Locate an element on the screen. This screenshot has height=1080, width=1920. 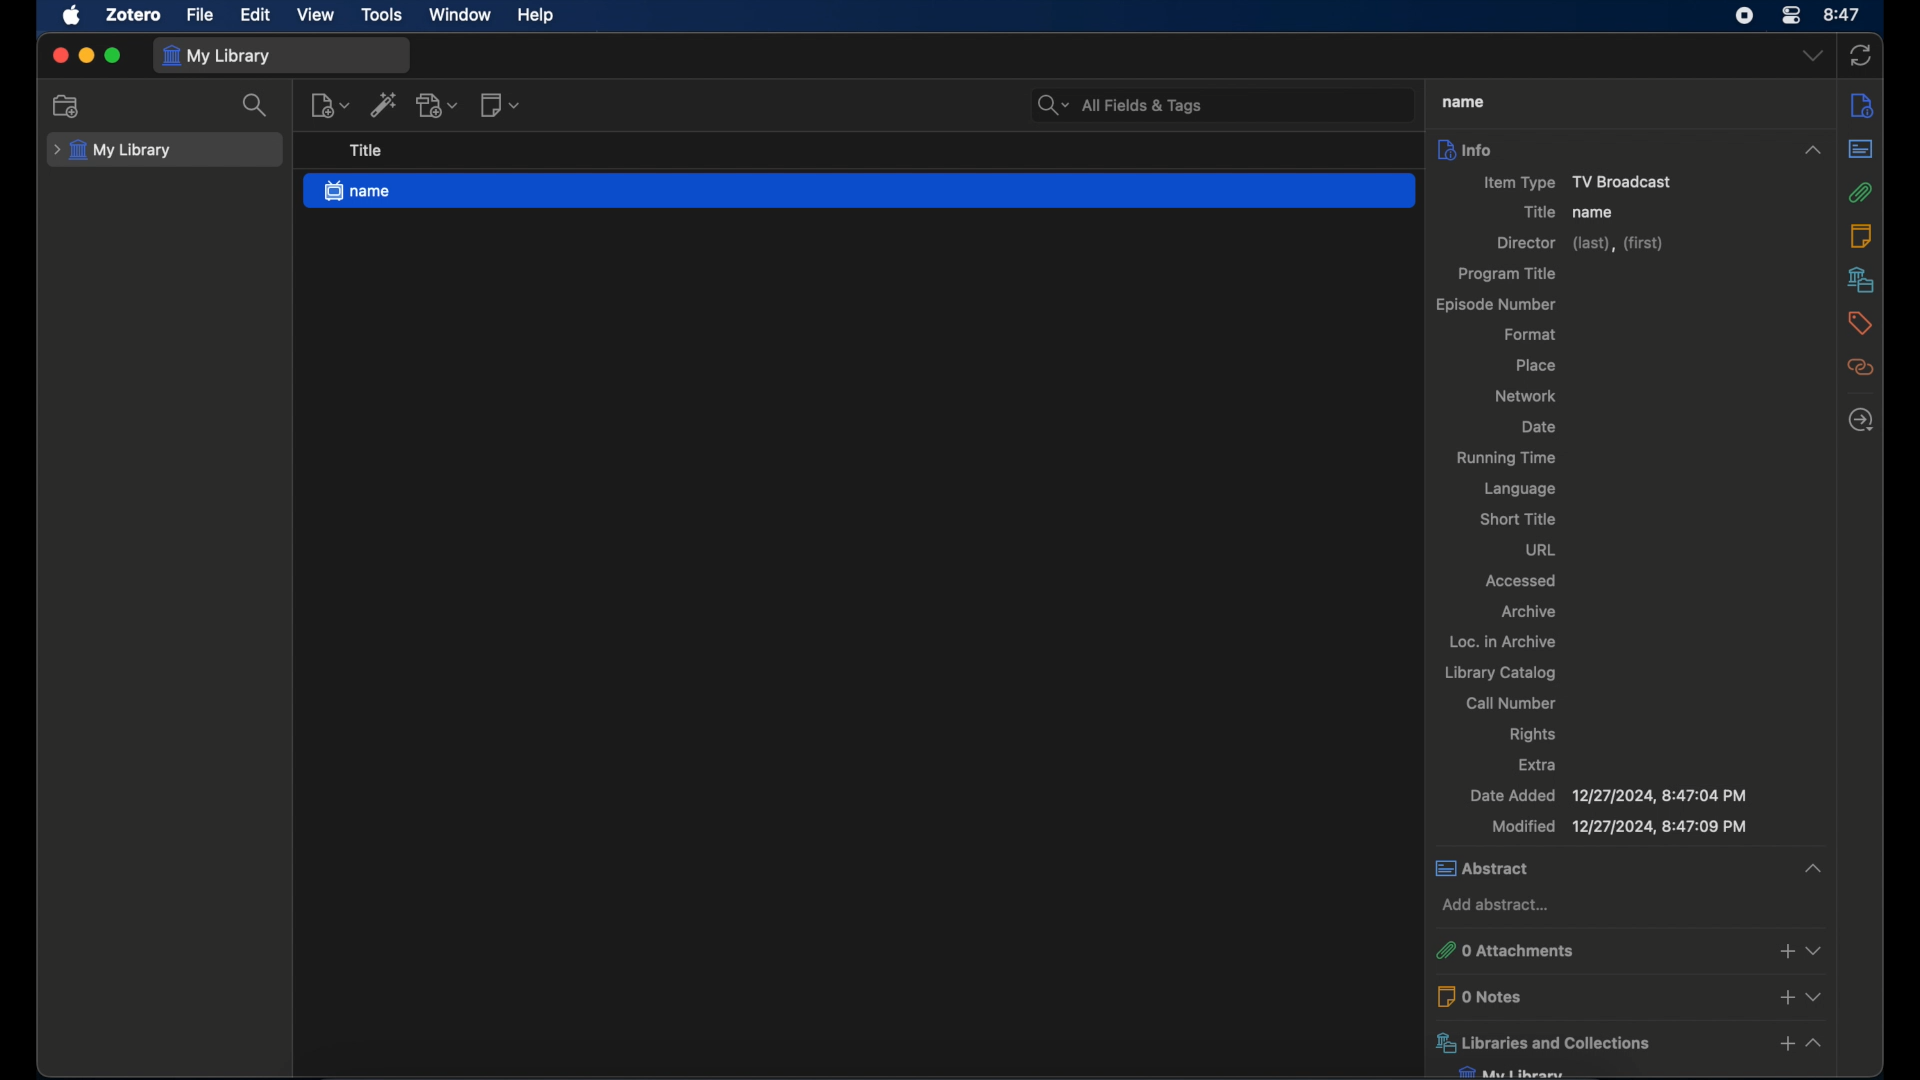
abstract is located at coordinates (1586, 867).